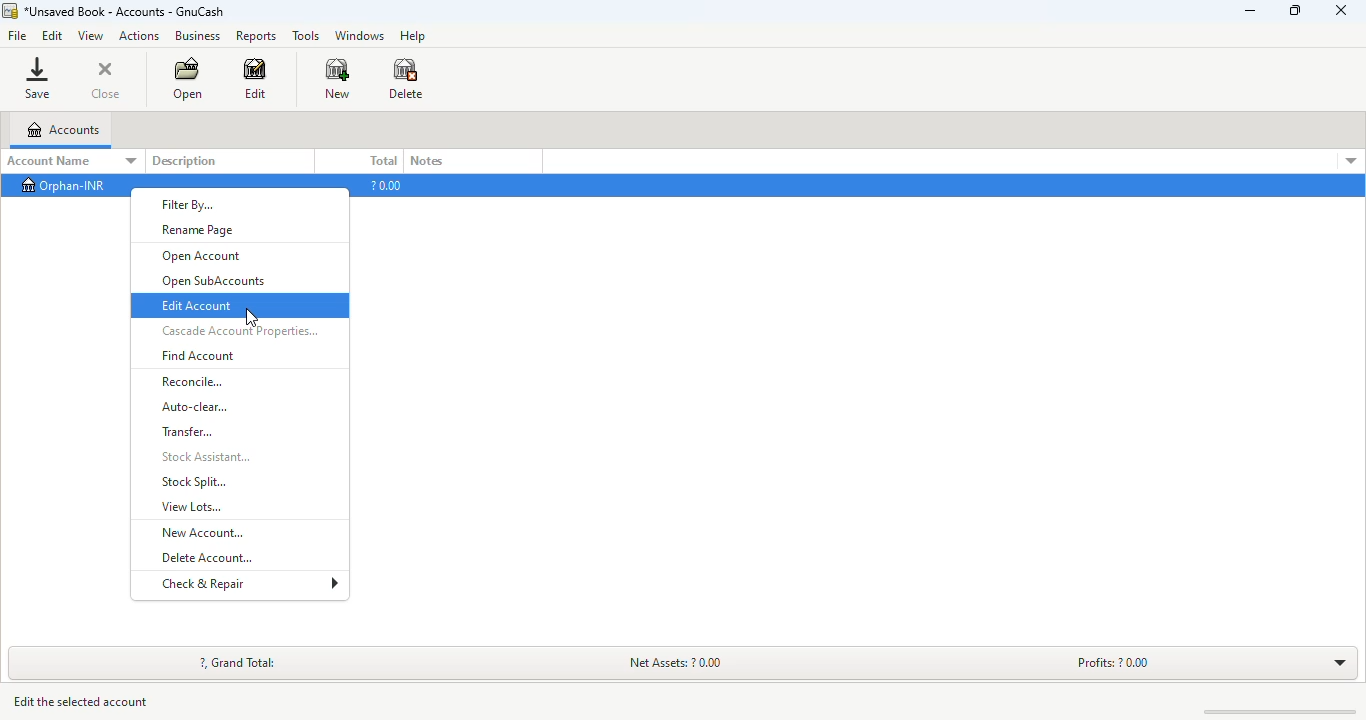  I want to click on save, so click(38, 78).